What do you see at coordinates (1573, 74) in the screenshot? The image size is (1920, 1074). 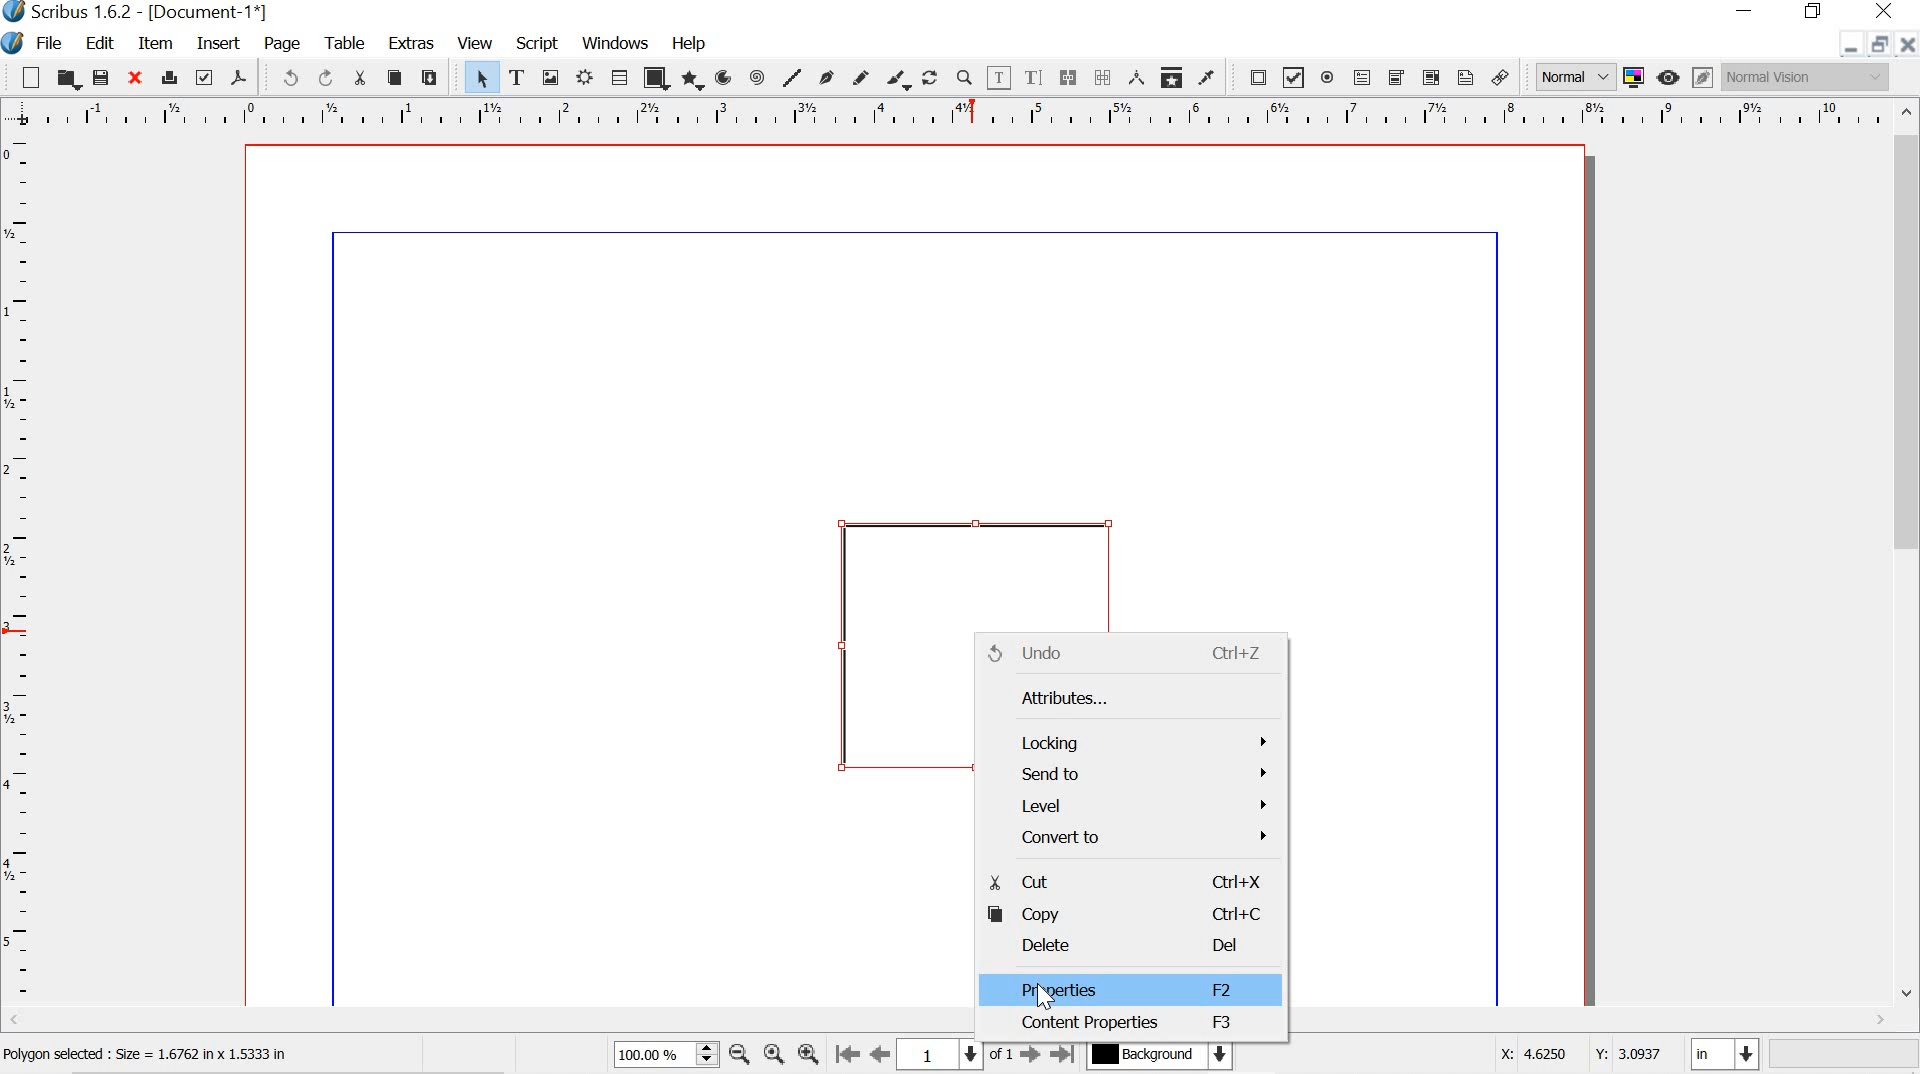 I see `normal` at bounding box center [1573, 74].